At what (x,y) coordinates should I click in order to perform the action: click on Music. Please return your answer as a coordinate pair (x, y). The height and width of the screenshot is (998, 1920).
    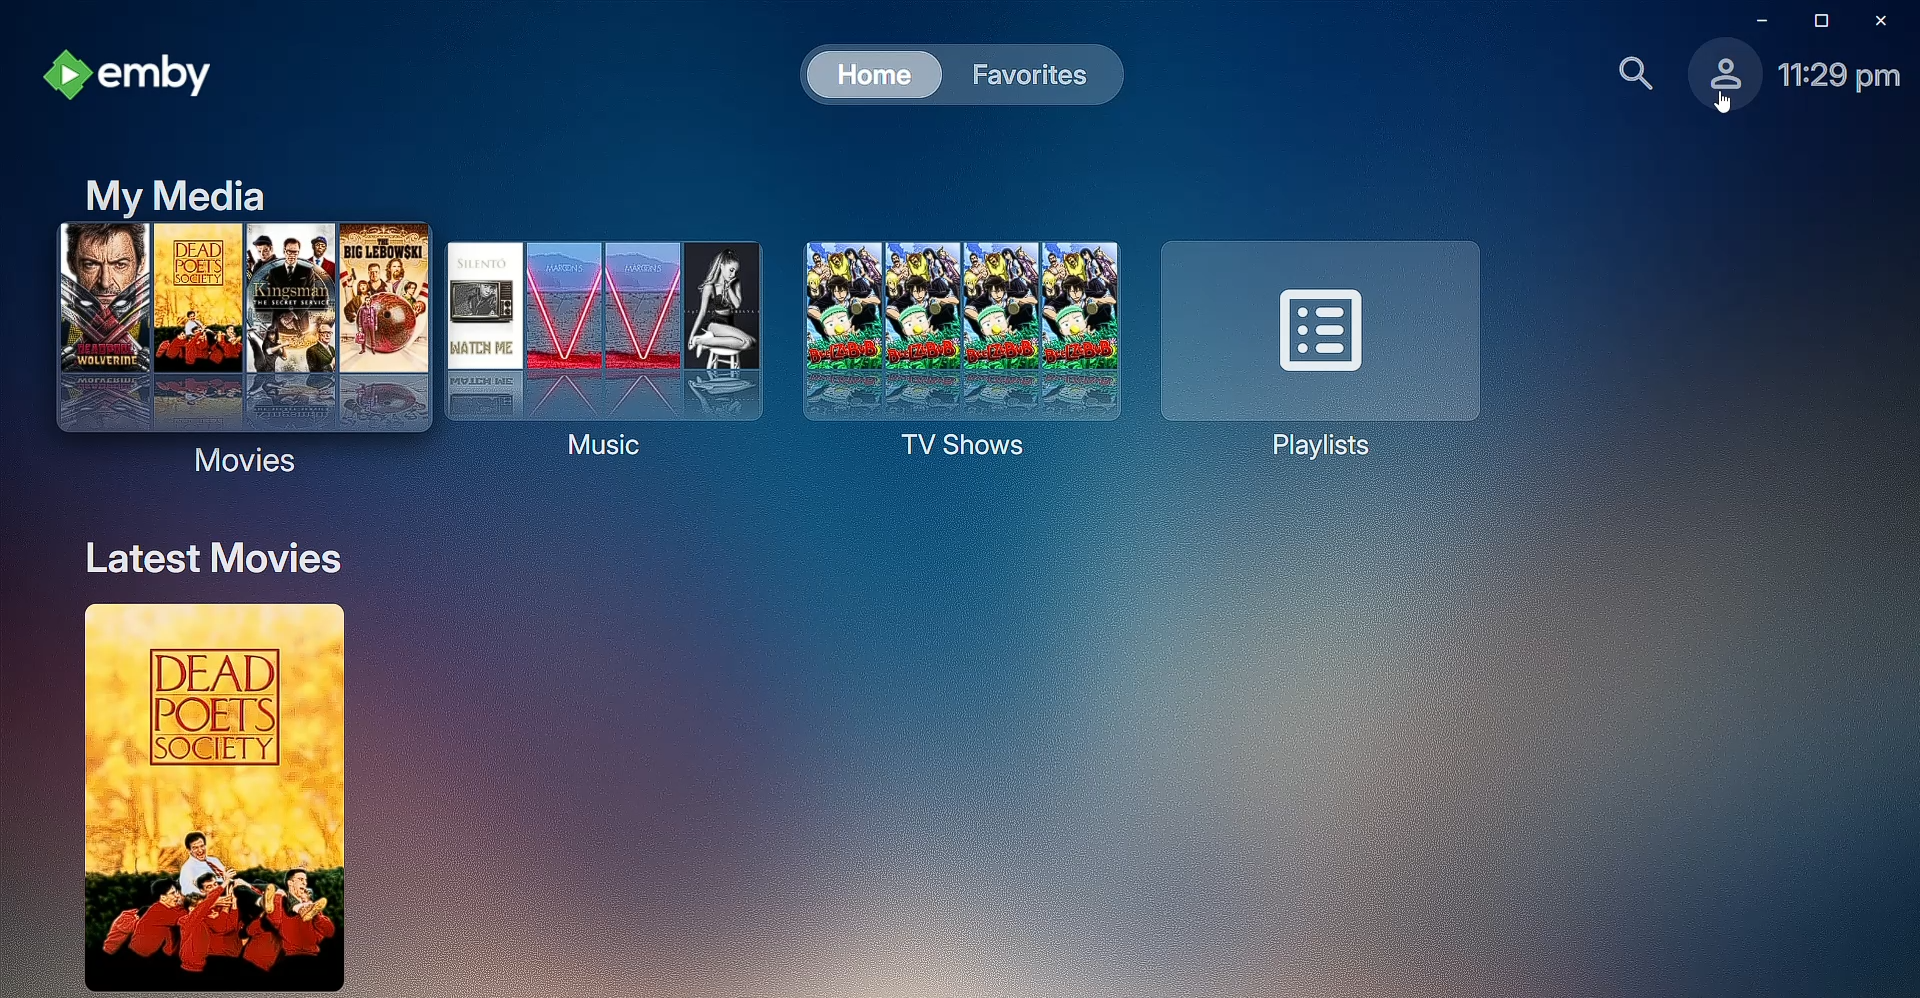
    Looking at the image, I should click on (594, 342).